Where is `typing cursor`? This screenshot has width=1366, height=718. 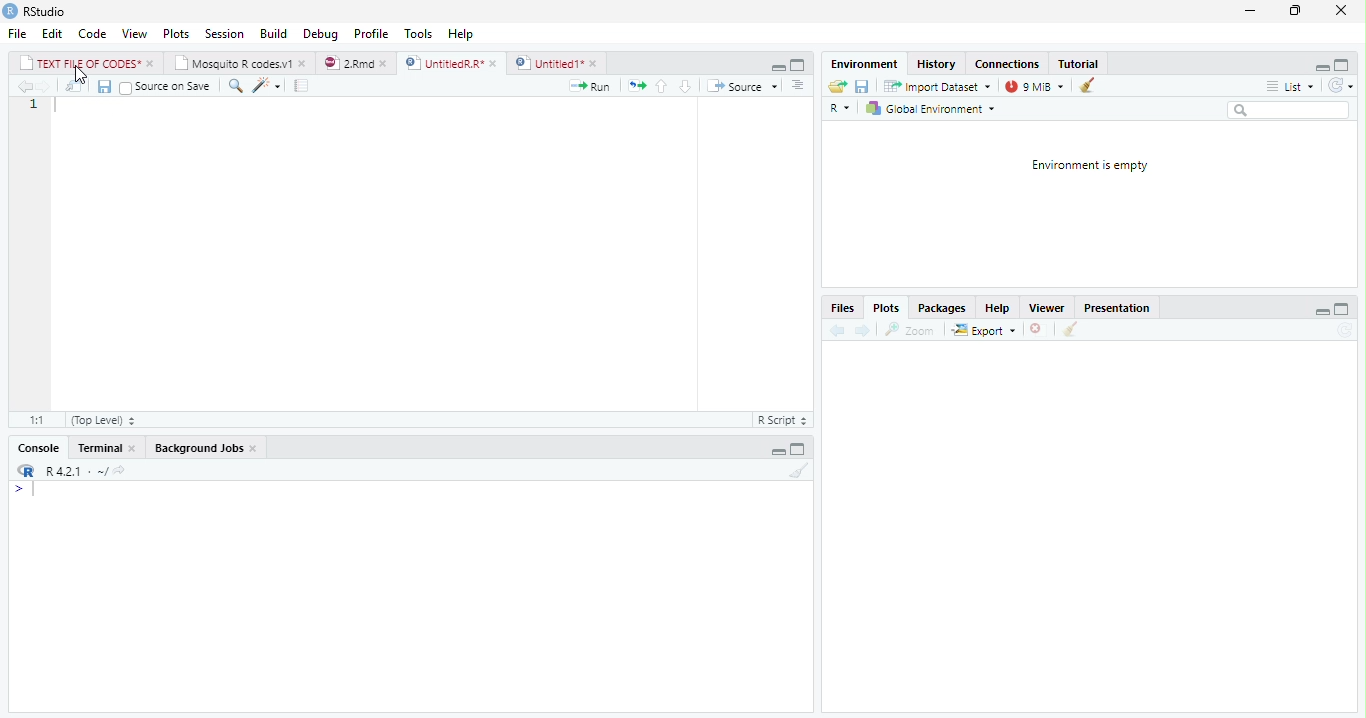 typing cursor is located at coordinates (26, 492).